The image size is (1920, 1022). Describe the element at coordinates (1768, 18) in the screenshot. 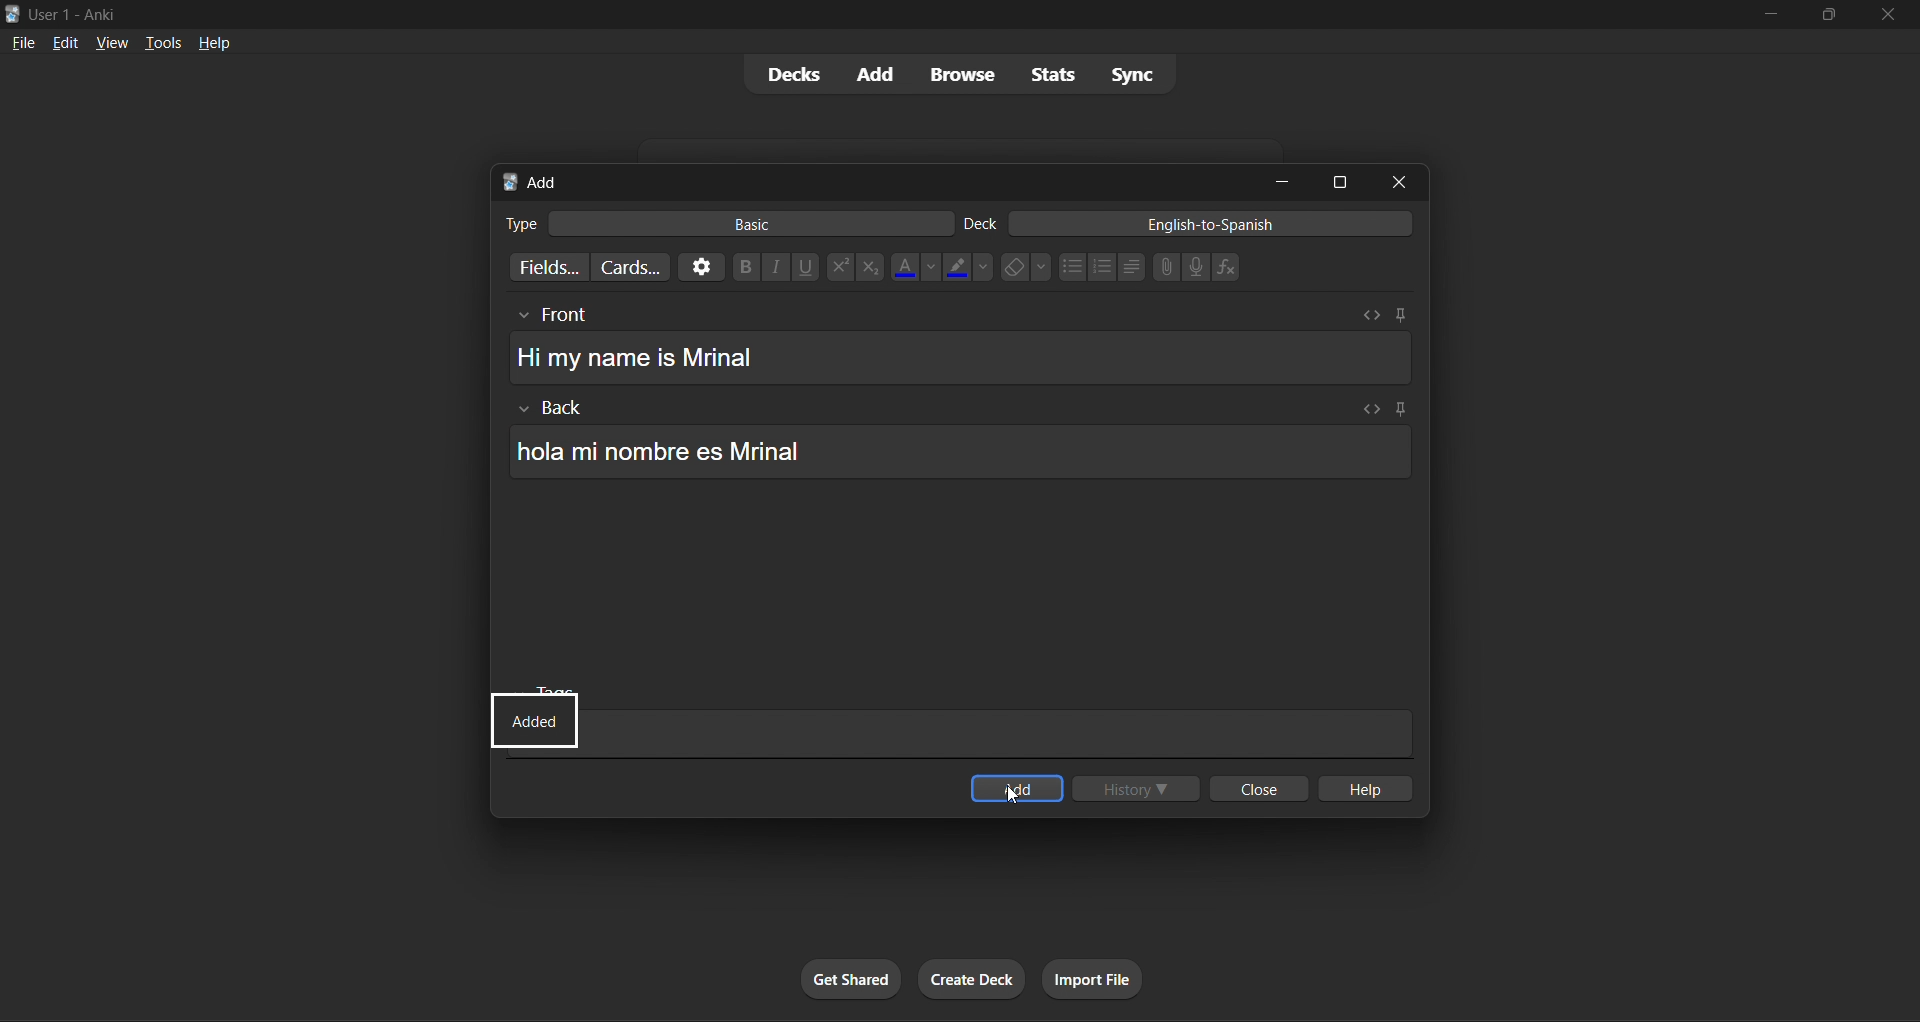

I see `minimize` at that location.